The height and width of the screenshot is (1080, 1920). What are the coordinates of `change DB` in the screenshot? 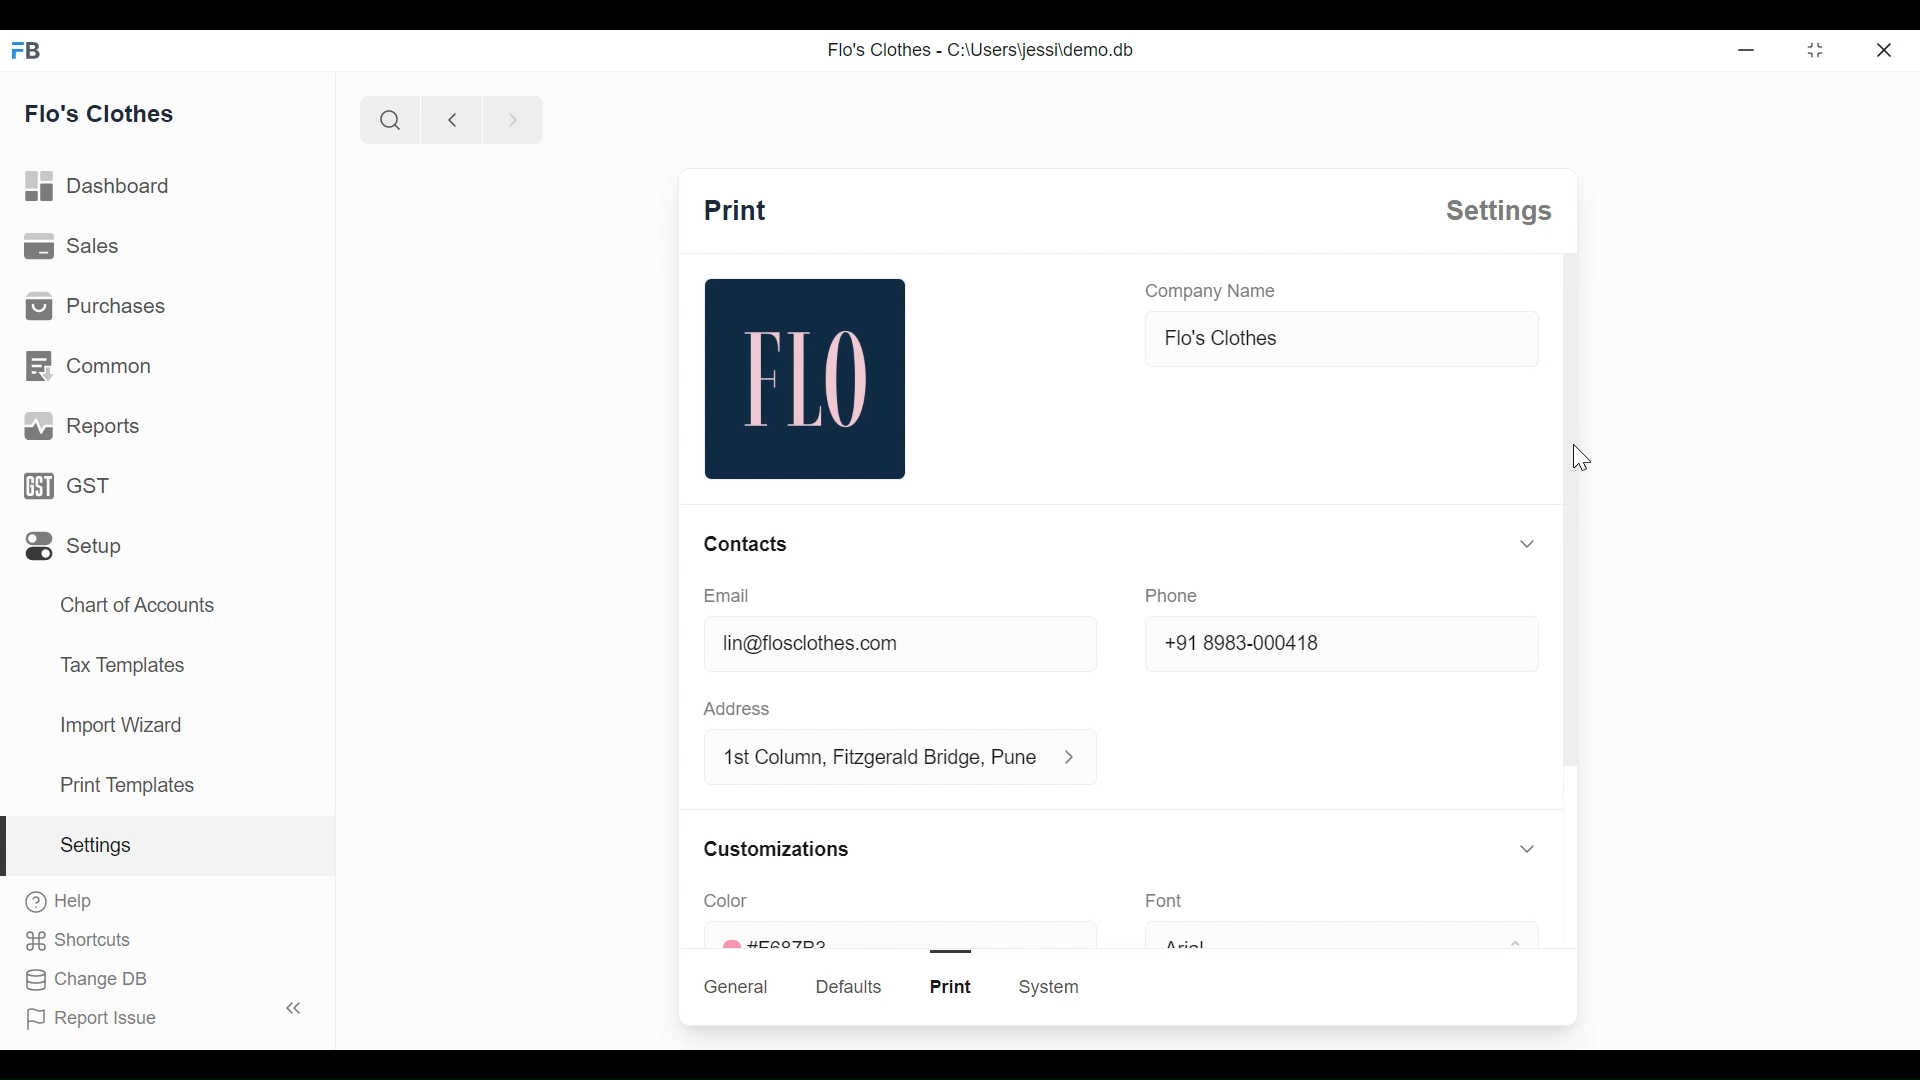 It's located at (84, 980).